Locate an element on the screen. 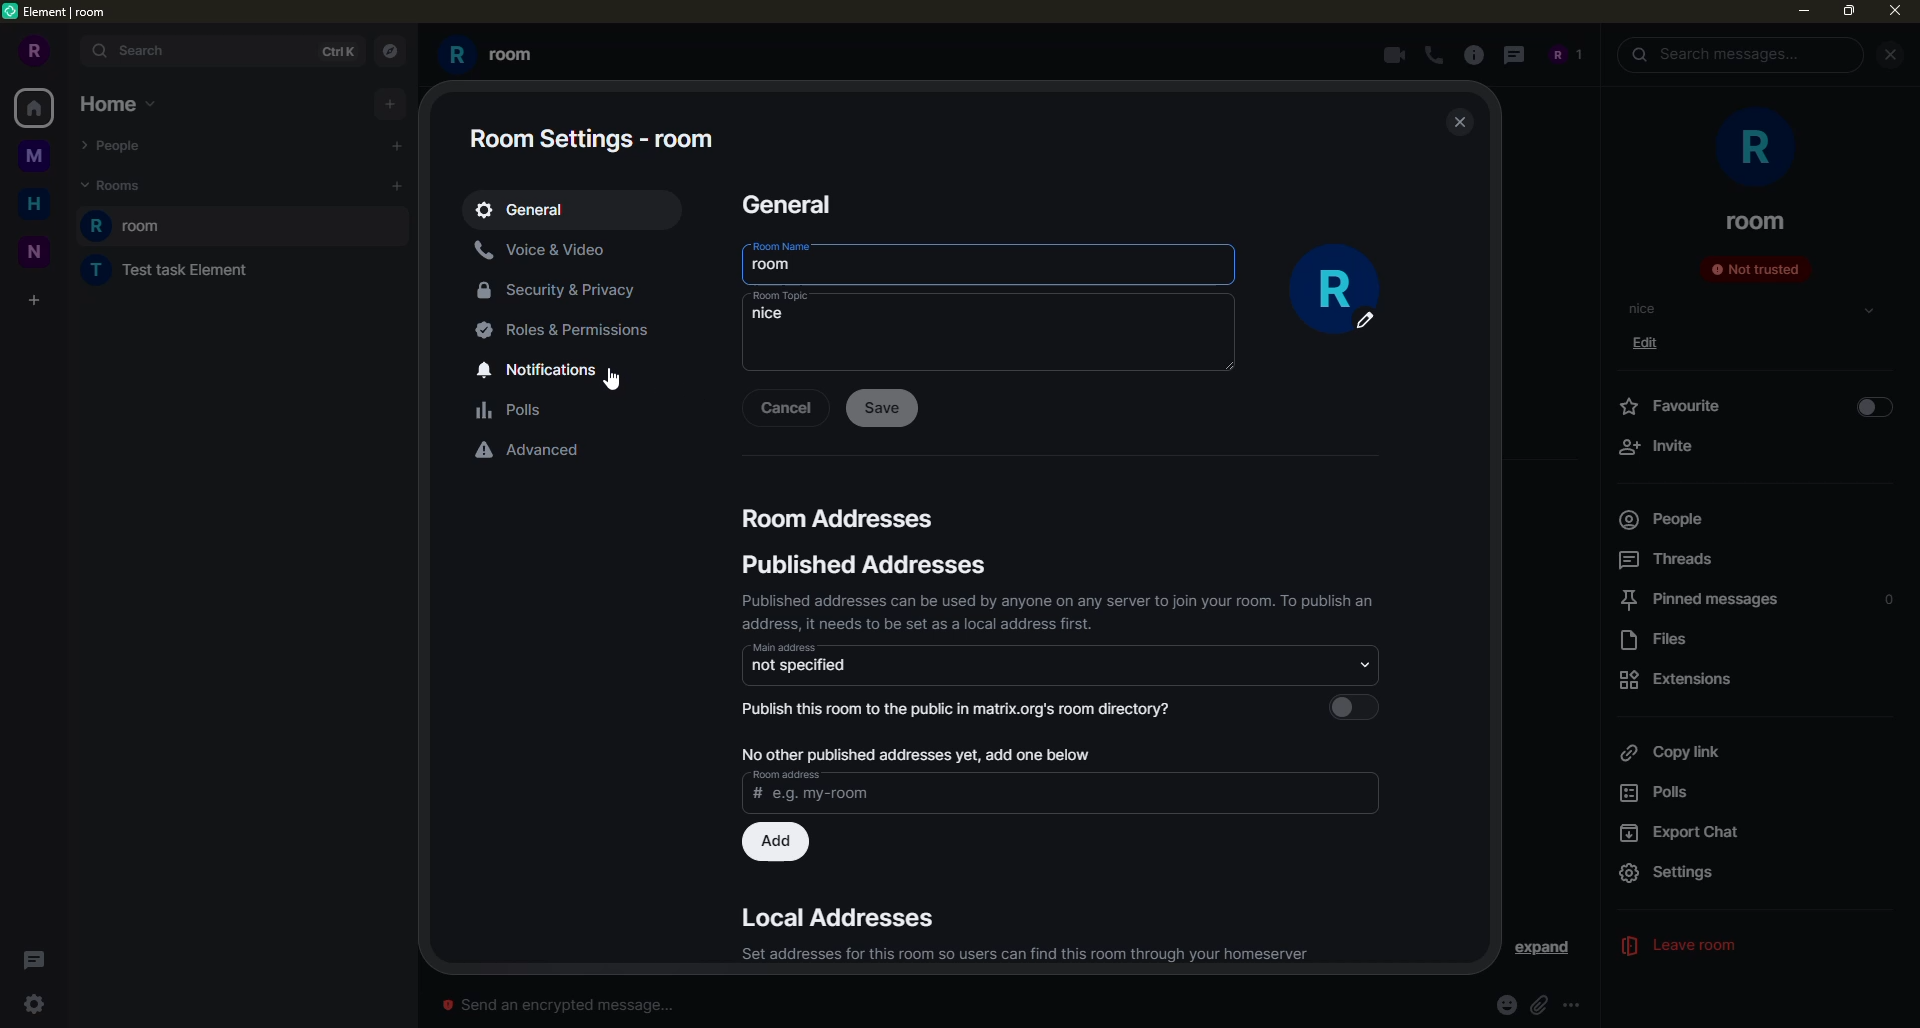 This screenshot has width=1920, height=1028. navigation is located at coordinates (388, 48).